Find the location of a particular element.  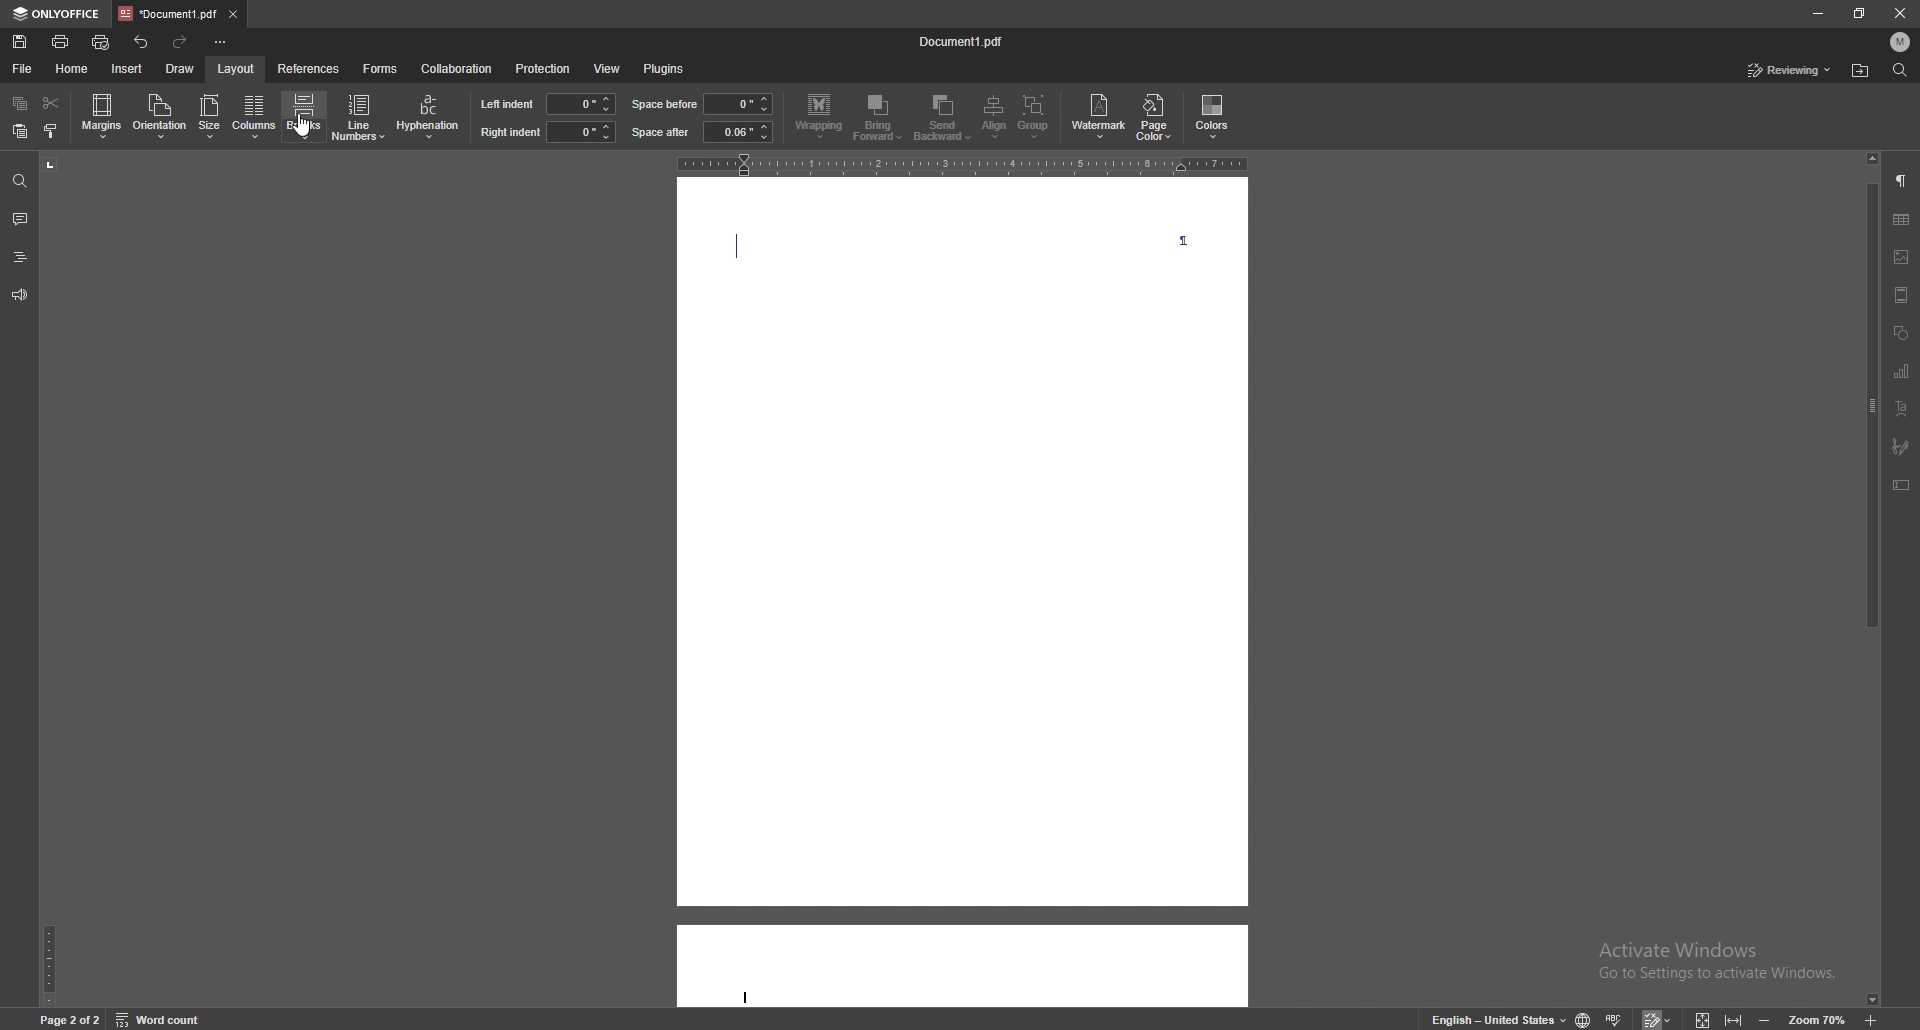

insert is located at coordinates (128, 70).